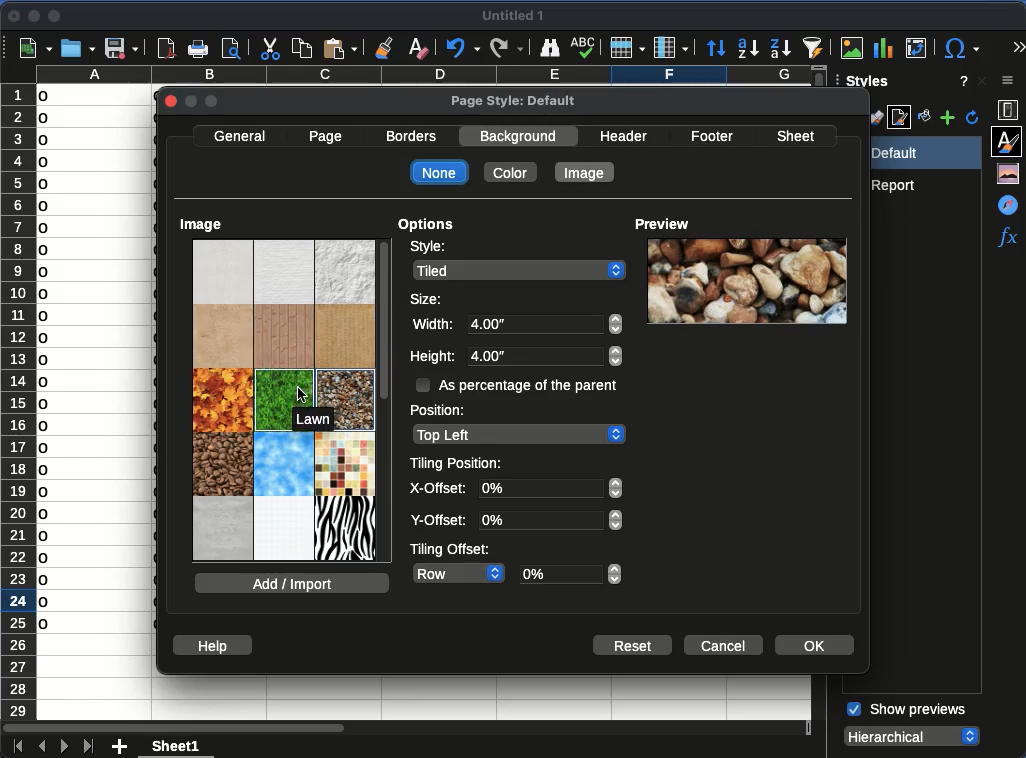  Describe the element at coordinates (15, 745) in the screenshot. I see `first sheet` at that location.